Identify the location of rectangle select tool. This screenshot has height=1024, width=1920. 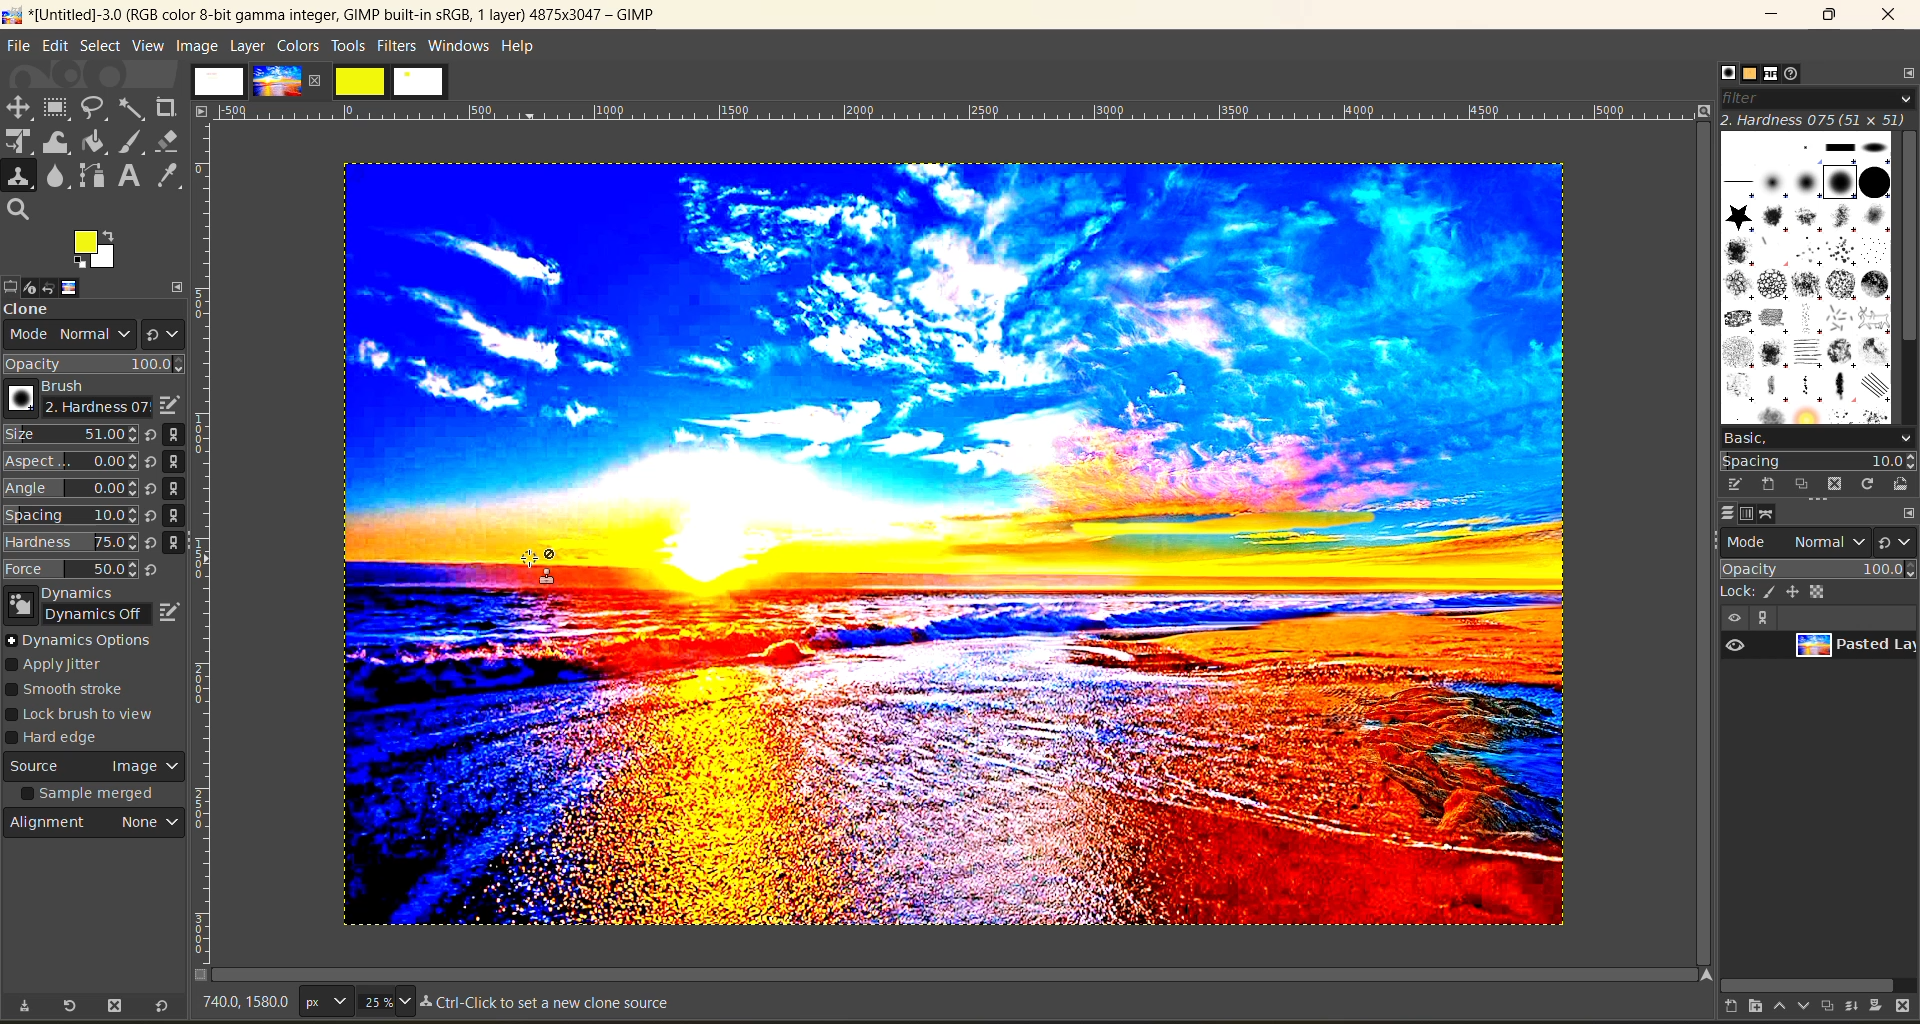
(59, 108).